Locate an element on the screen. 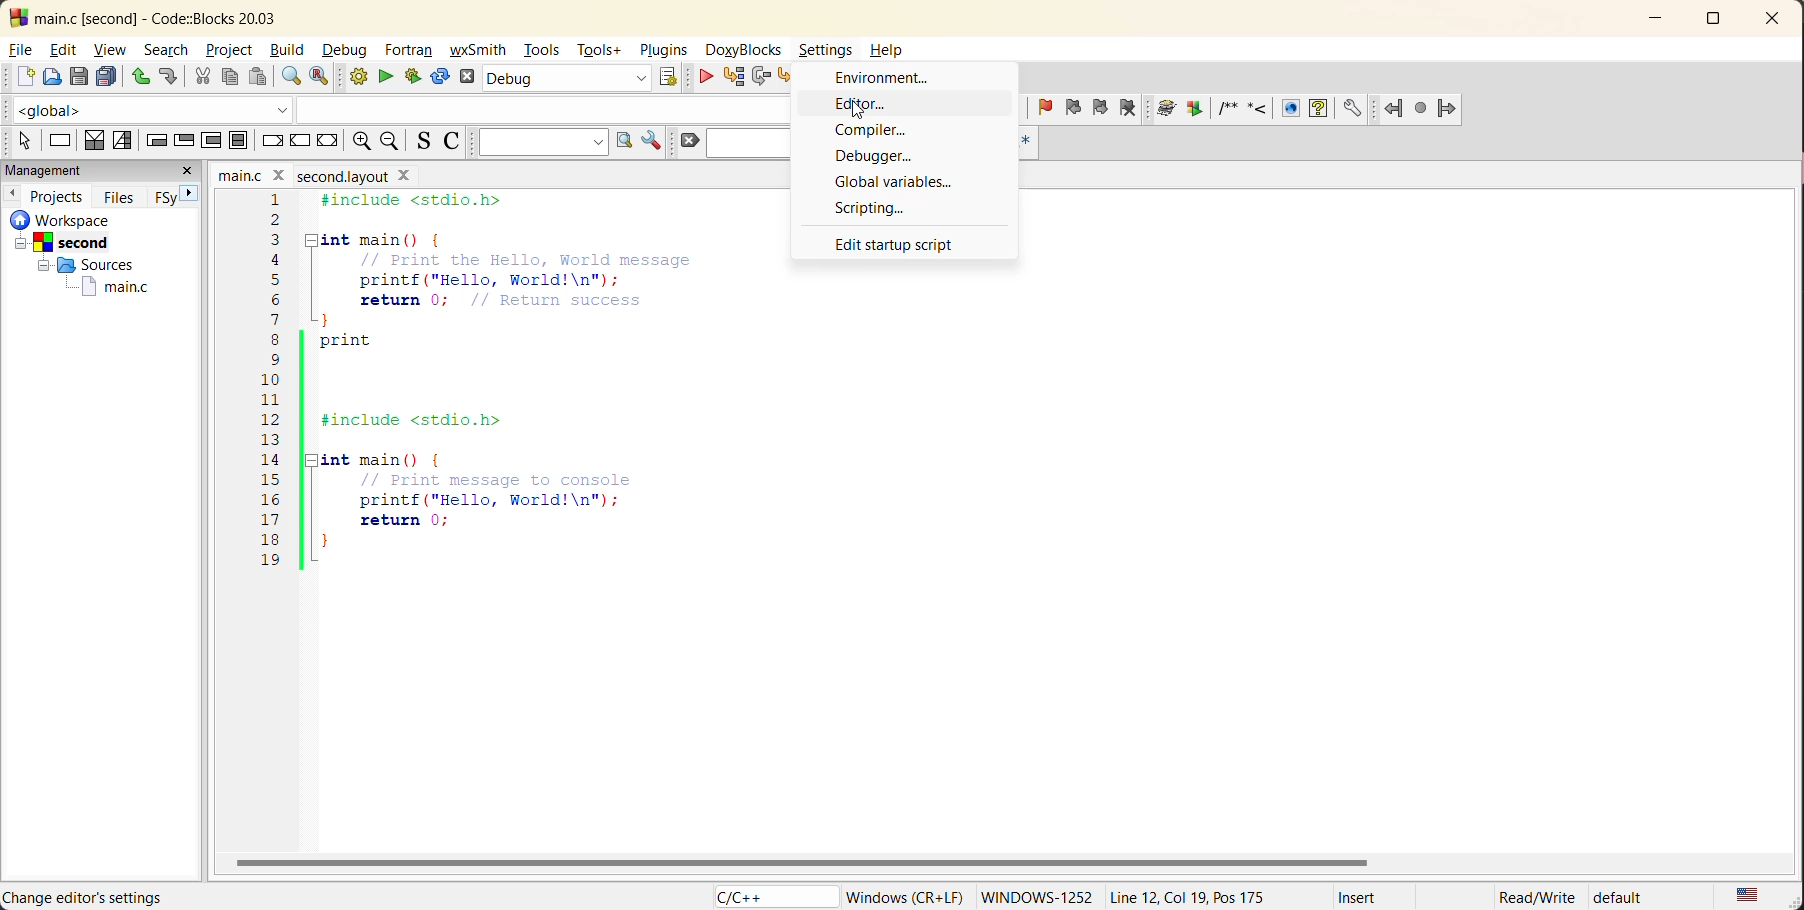  show select target dialog is located at coordinates (672, 76).